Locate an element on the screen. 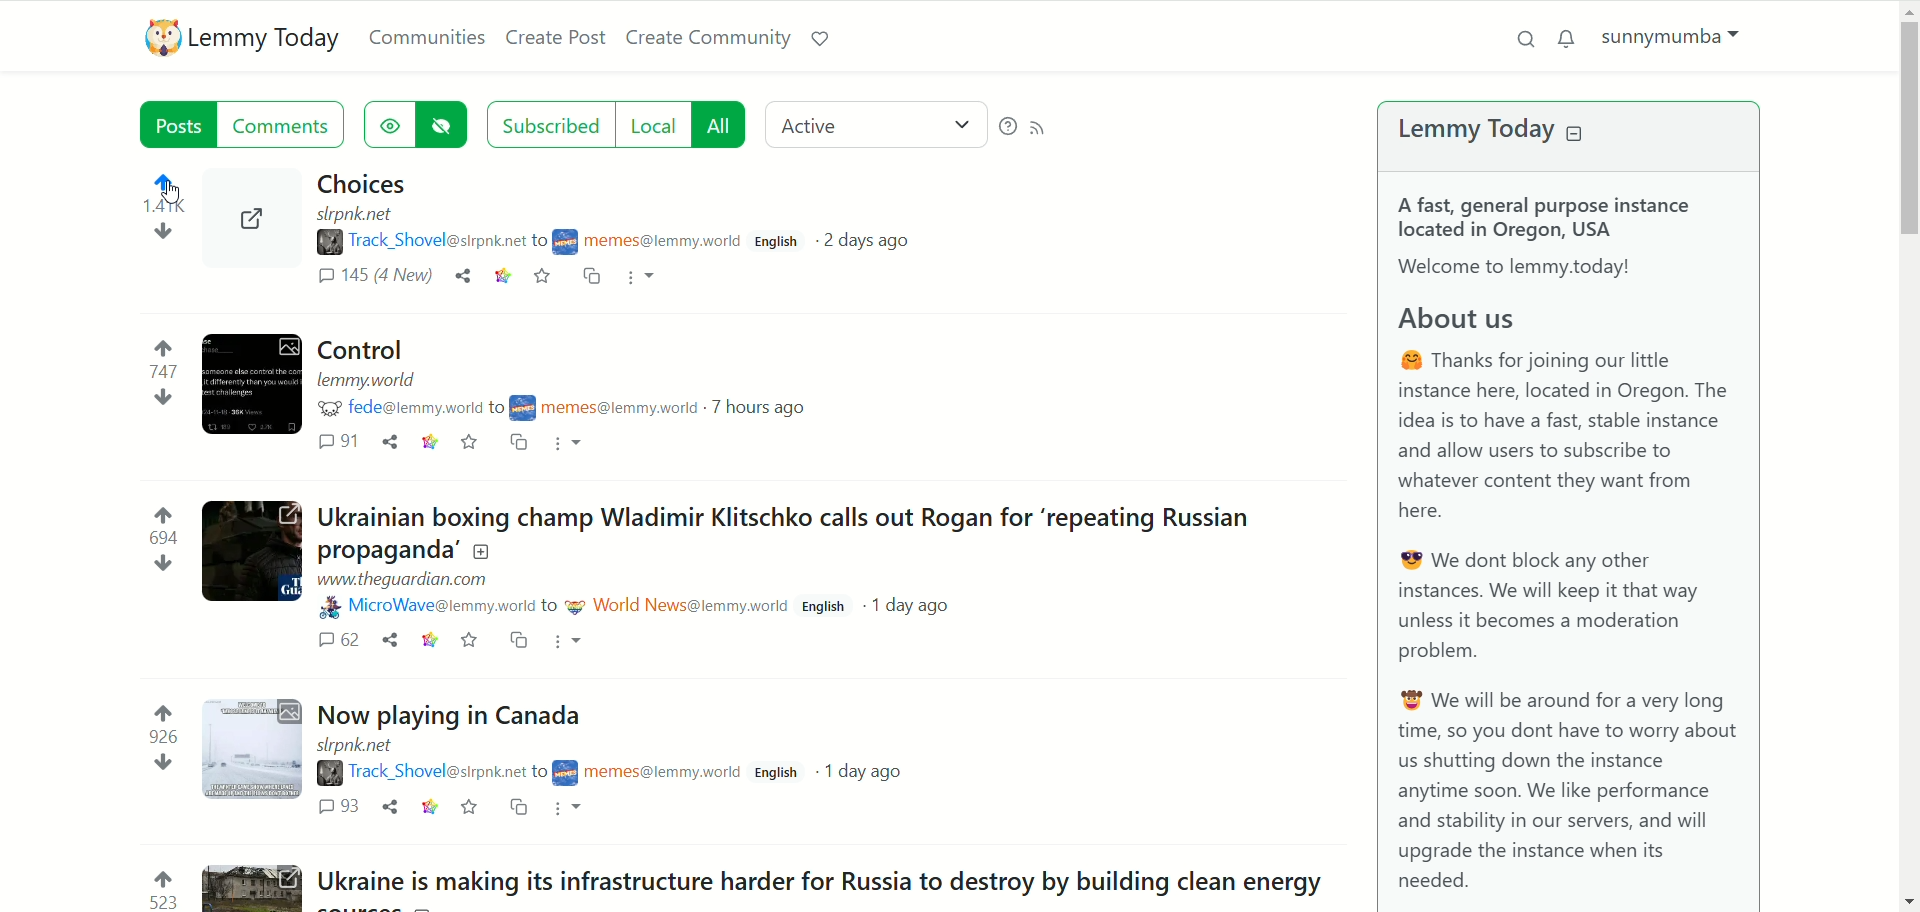 This screenshot has height=912, width=1920. link is located at coordinates (502, 276).